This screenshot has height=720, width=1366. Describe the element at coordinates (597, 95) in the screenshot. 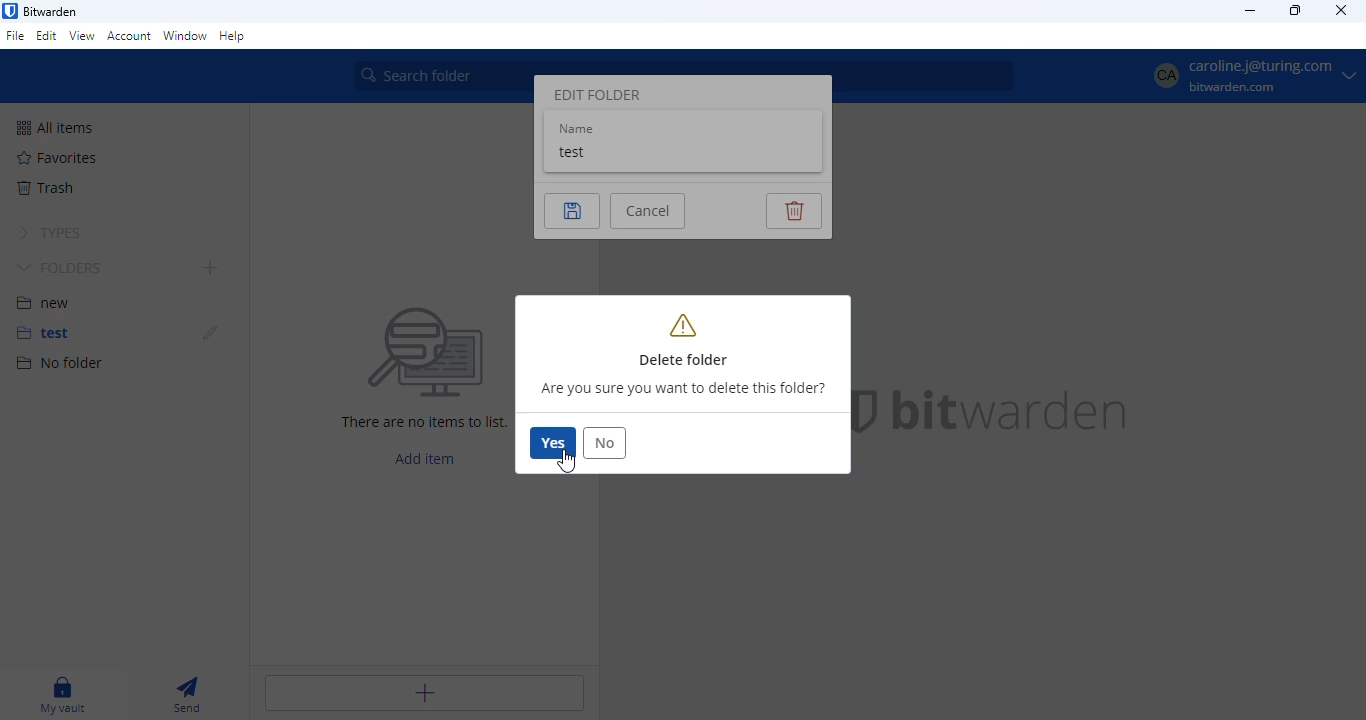

I see `edit folder` at that location.